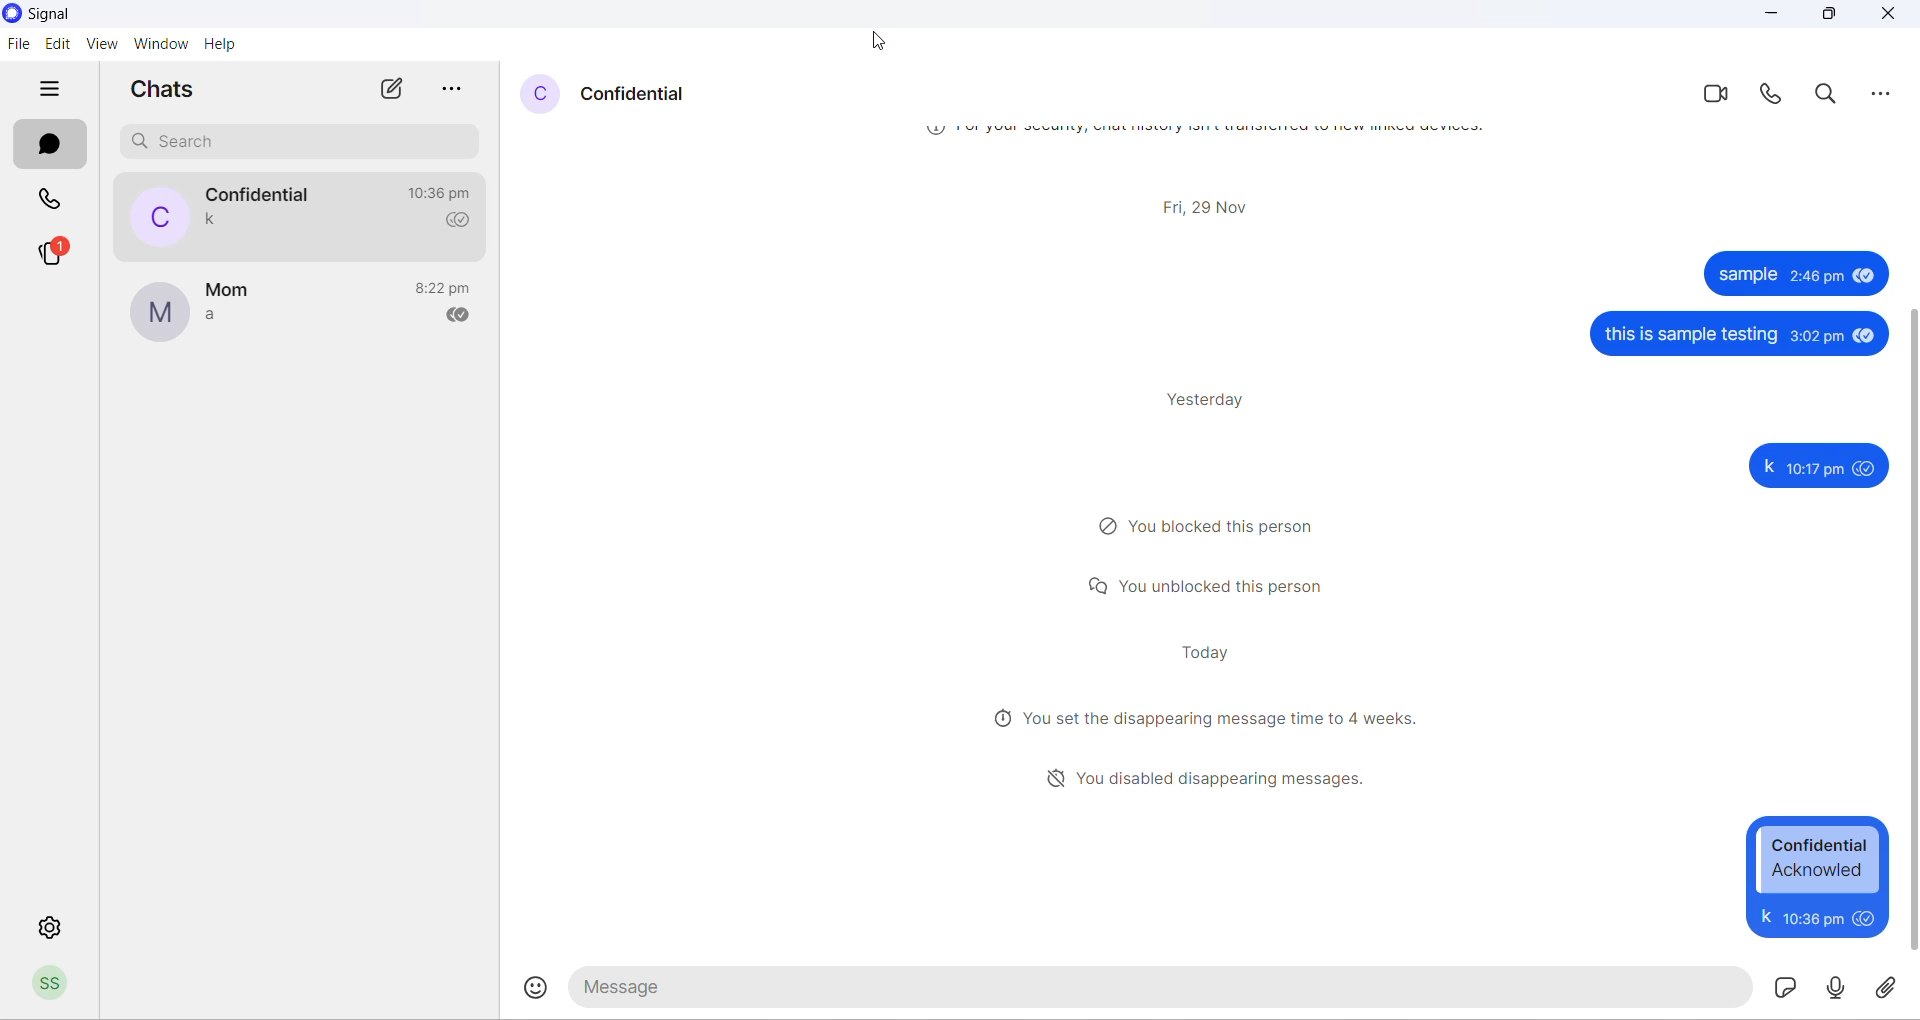 The width and height of the screenshot is (1920, 1020). What do you see at coordinates (1747, 275) in the screenshot?
I see `sample` at bounding box center [1747, 275].